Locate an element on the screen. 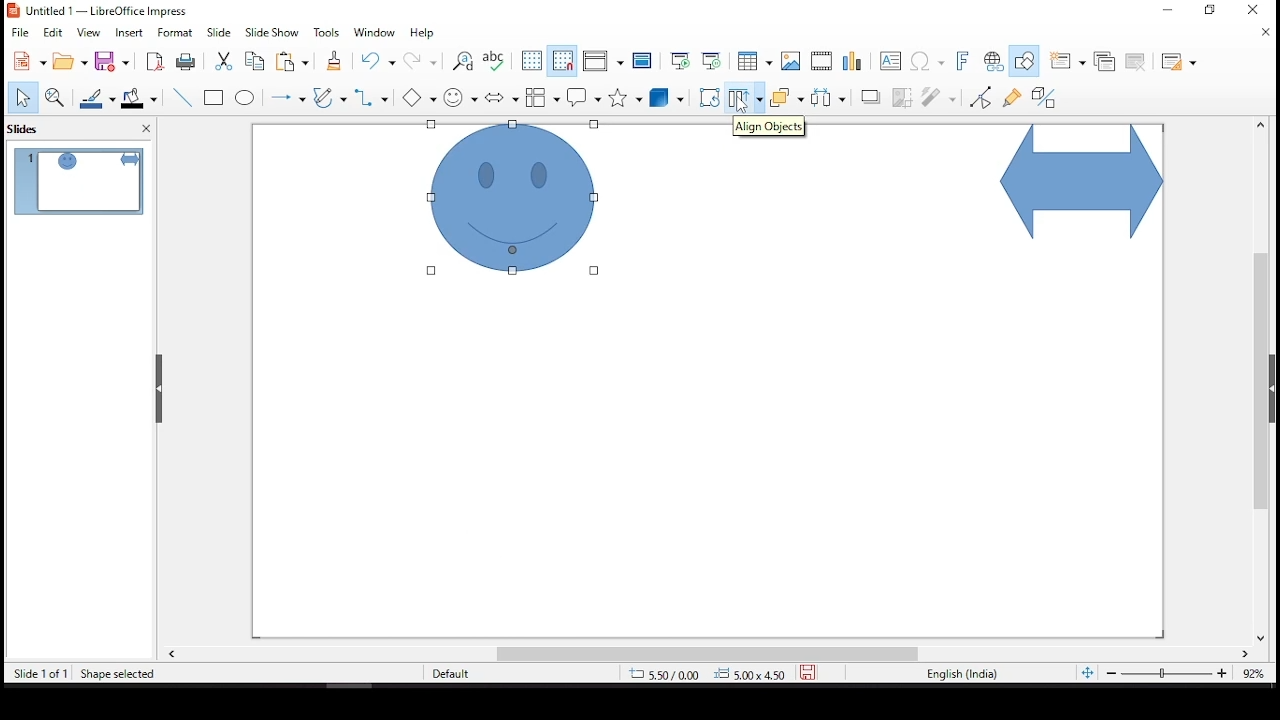  cut is located at coordinates (221, 61).